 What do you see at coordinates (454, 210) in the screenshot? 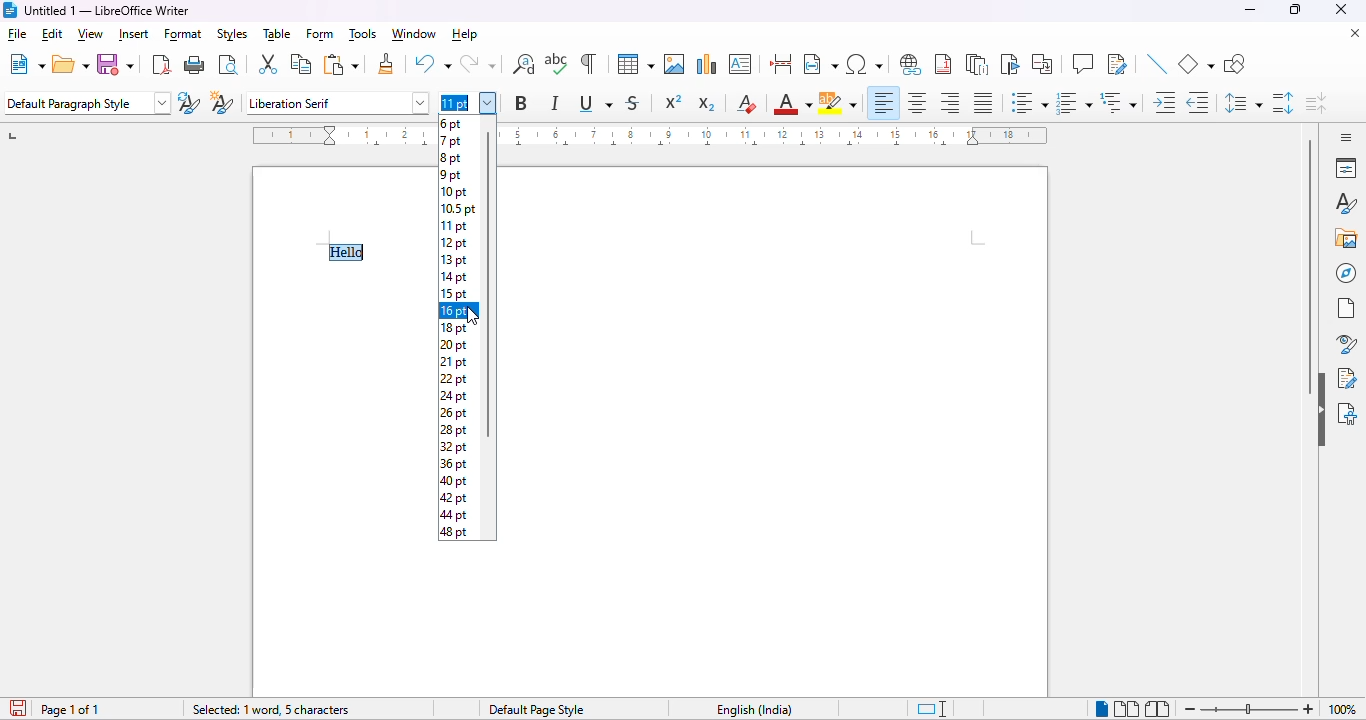
I see `10.5 pt` at bounding box center [454, 210].